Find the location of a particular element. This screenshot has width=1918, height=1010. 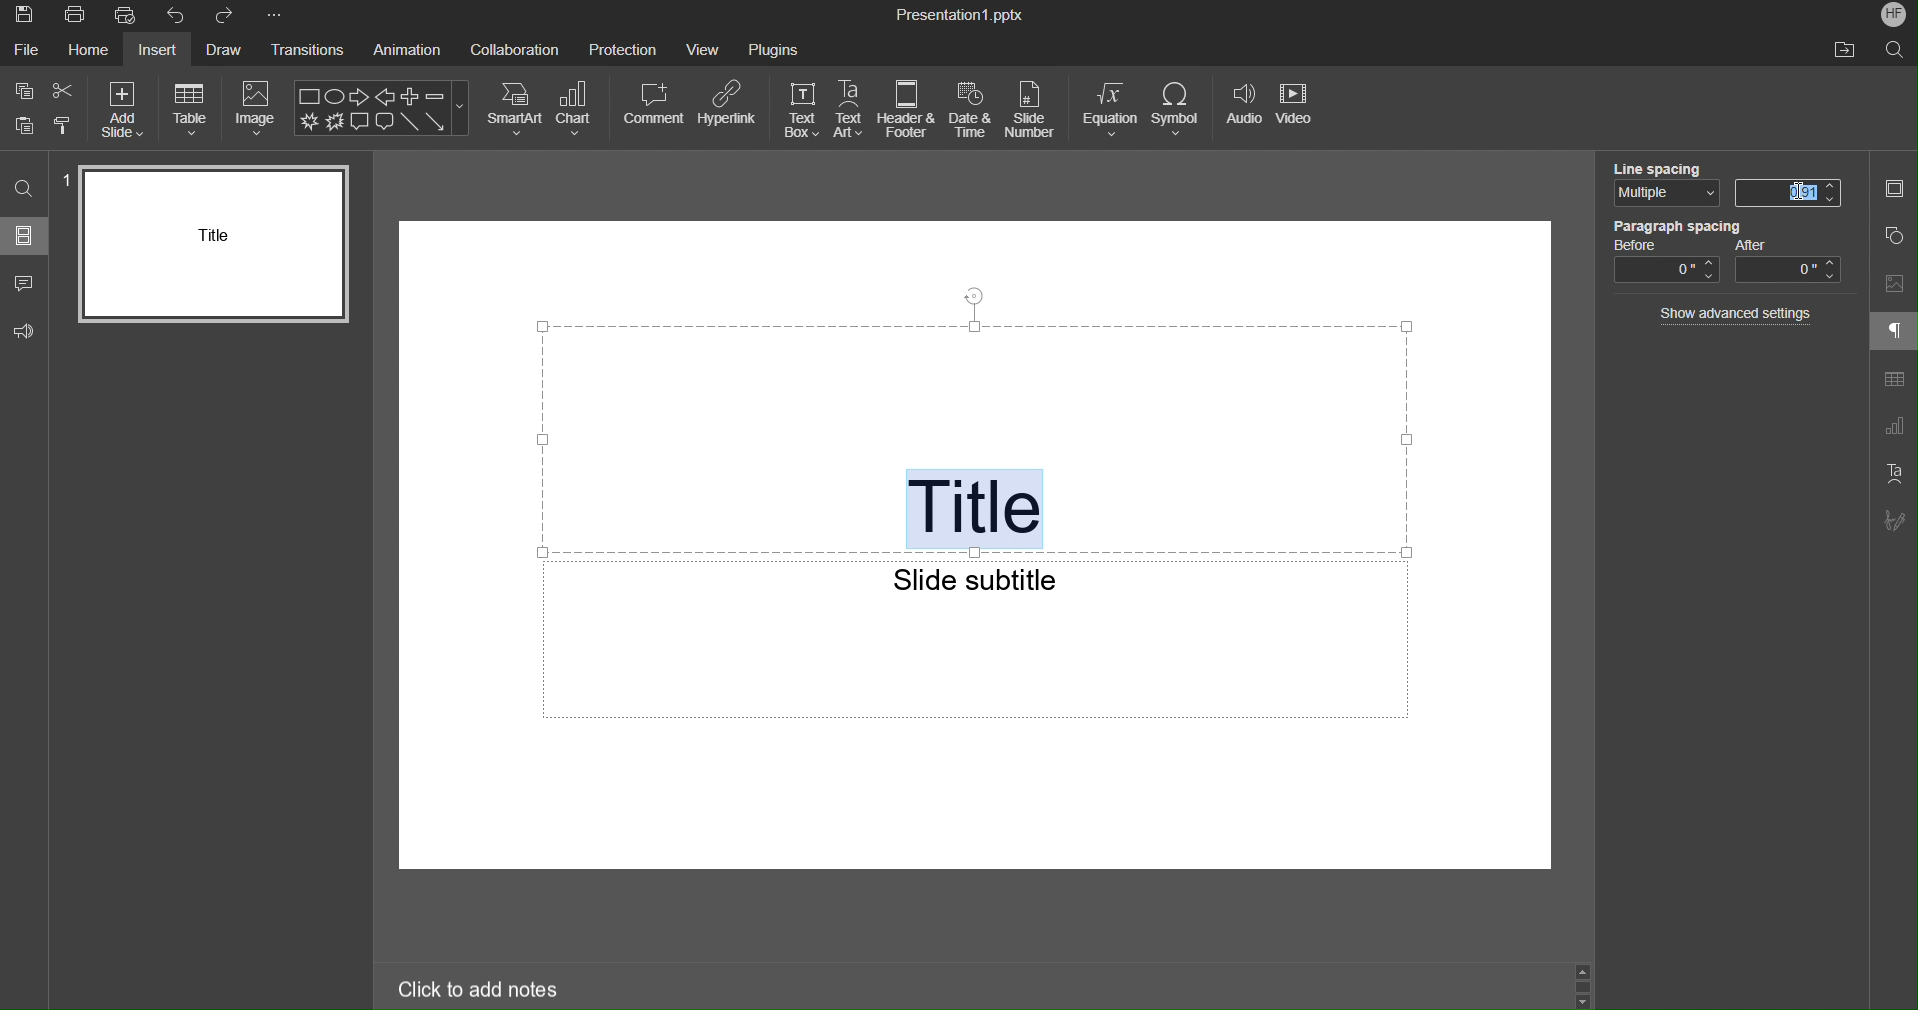

View is located at coordinates (703, 52).